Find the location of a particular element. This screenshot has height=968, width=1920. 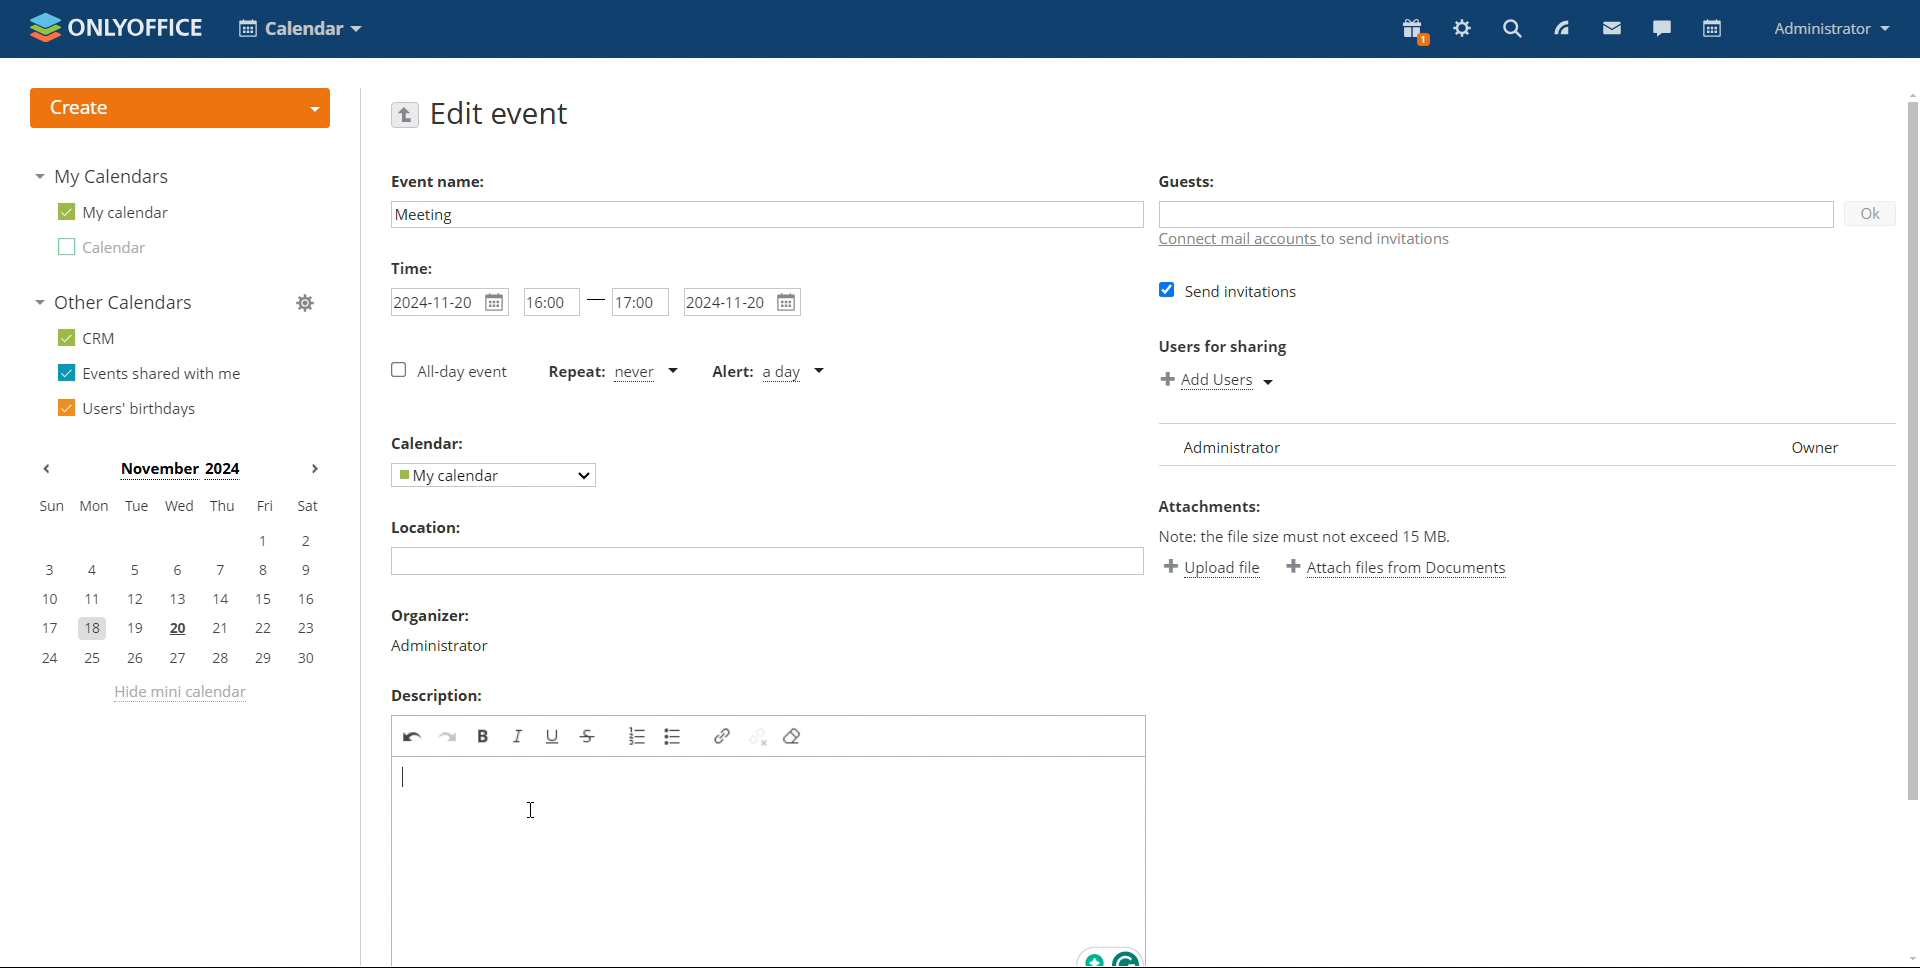

present is located at coordinates (1417, 30).